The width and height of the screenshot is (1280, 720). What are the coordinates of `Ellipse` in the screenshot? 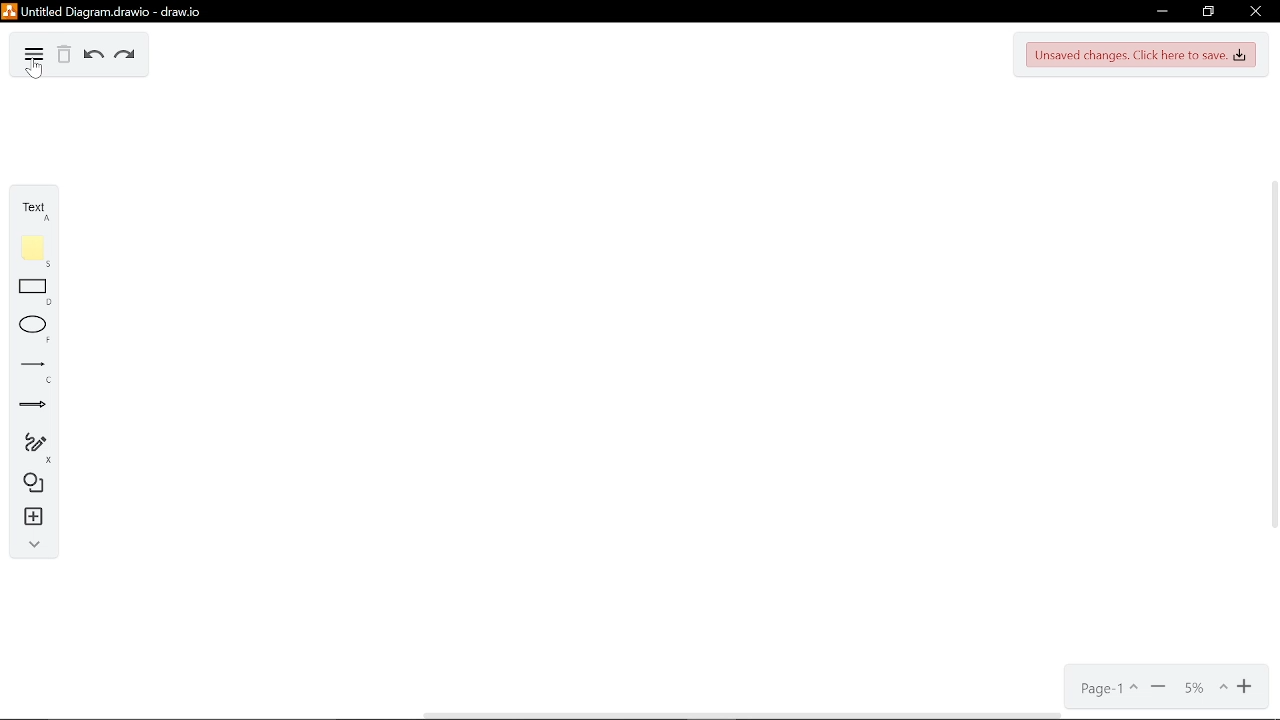 It's located at (27, 329).